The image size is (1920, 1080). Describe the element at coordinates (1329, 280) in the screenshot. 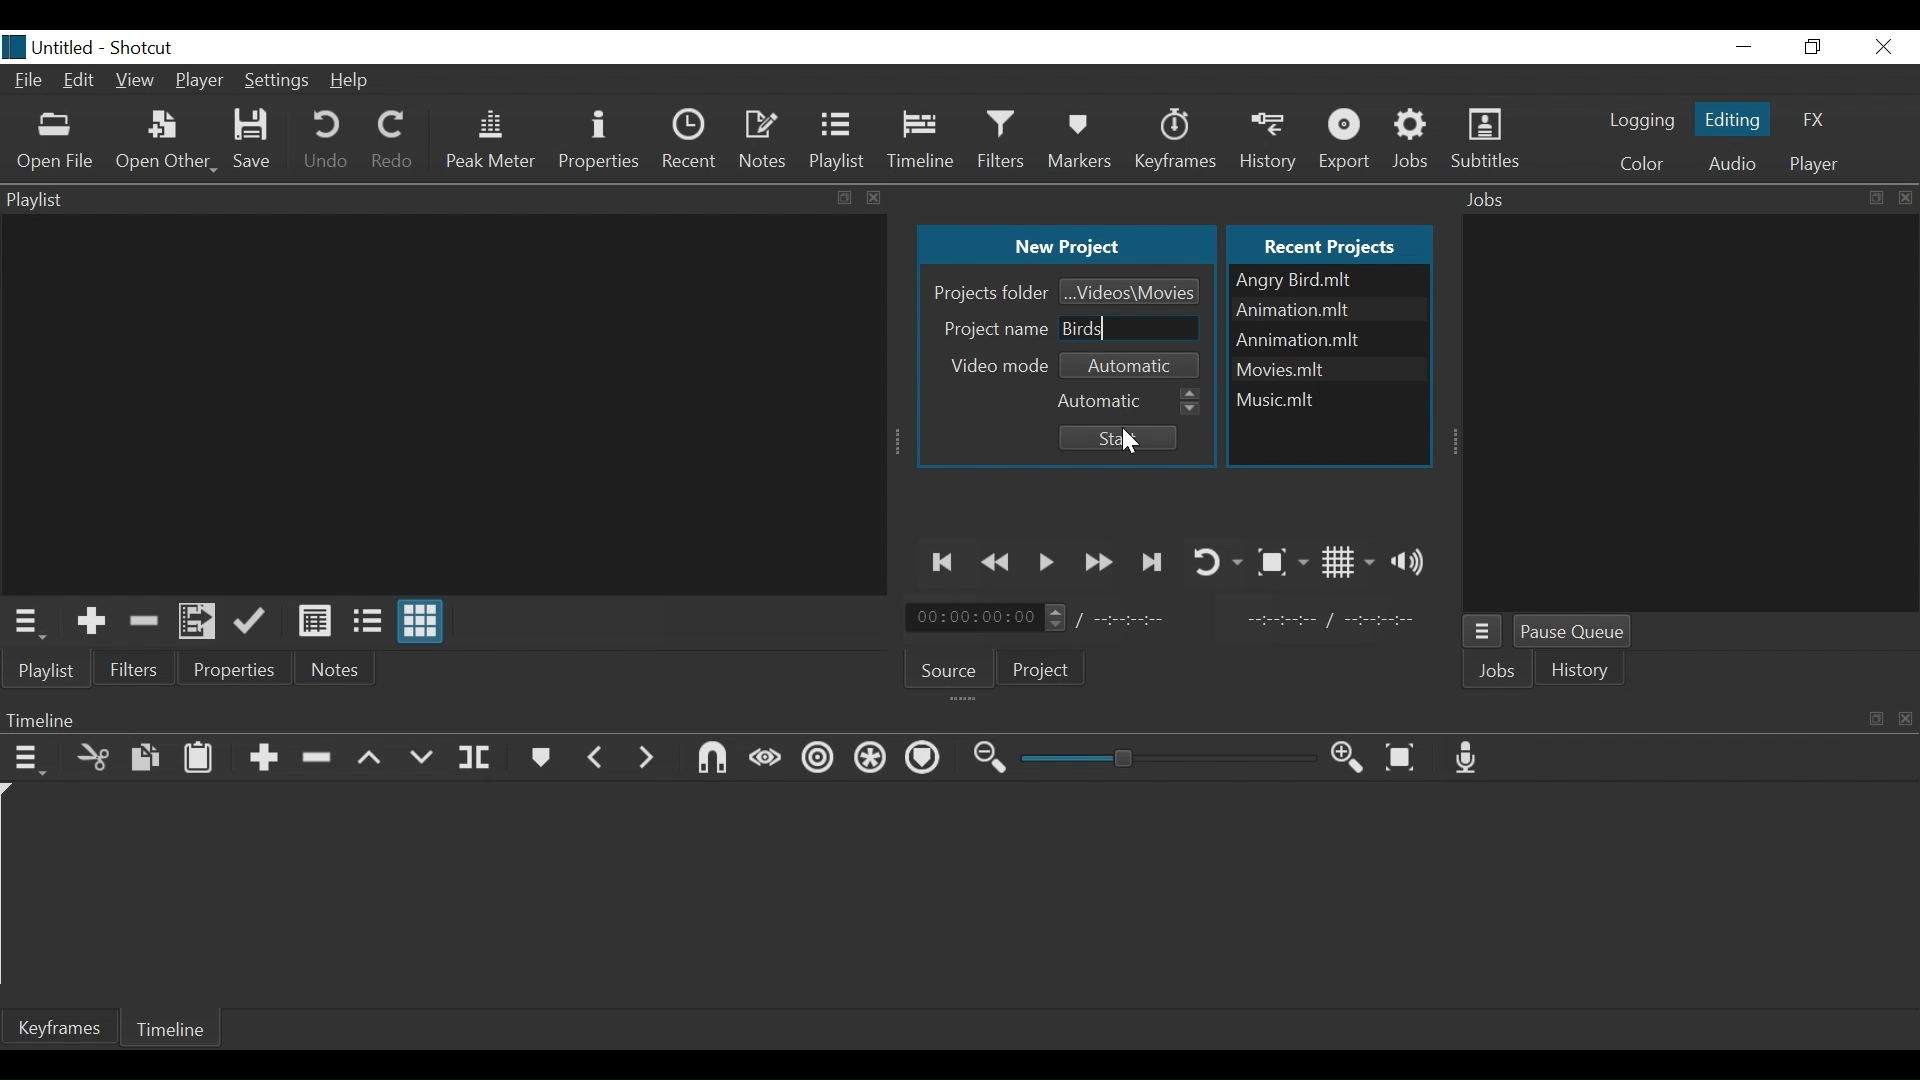

I see `File name` at that location.